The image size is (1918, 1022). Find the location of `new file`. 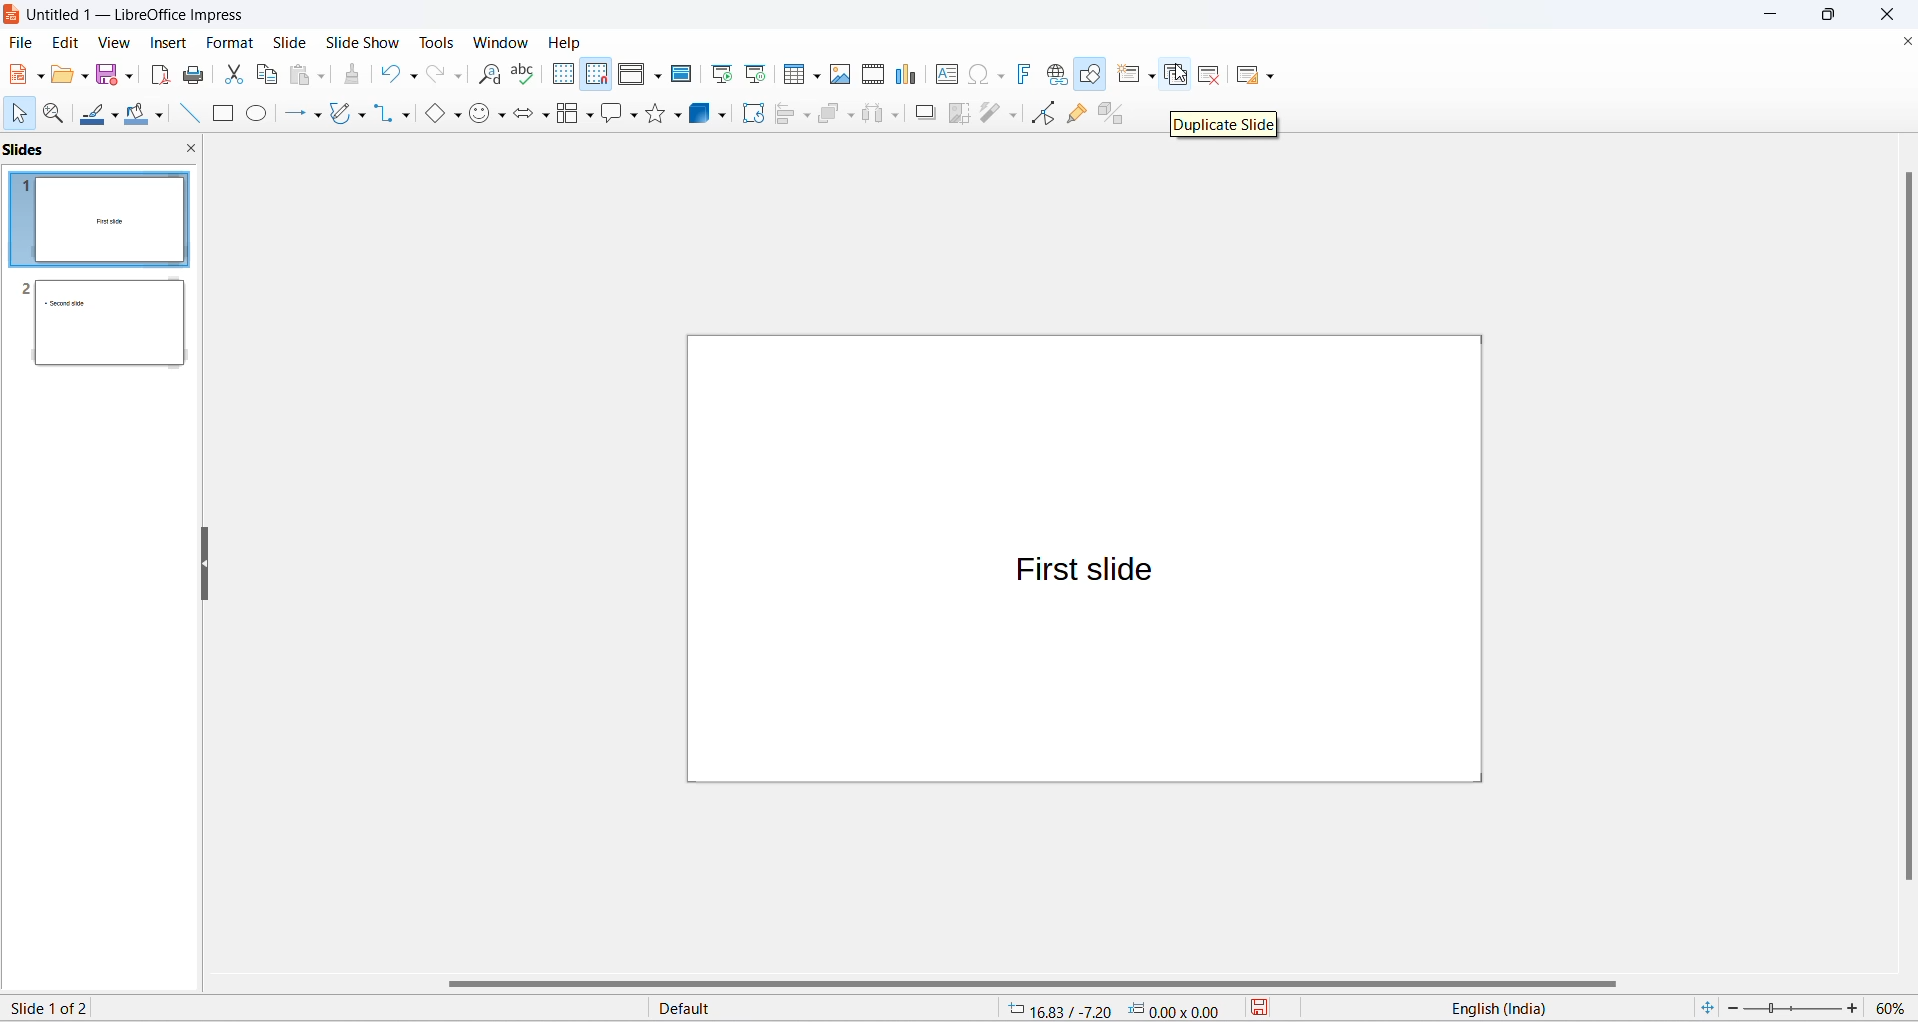

new file is located at coordinates (15, 74).